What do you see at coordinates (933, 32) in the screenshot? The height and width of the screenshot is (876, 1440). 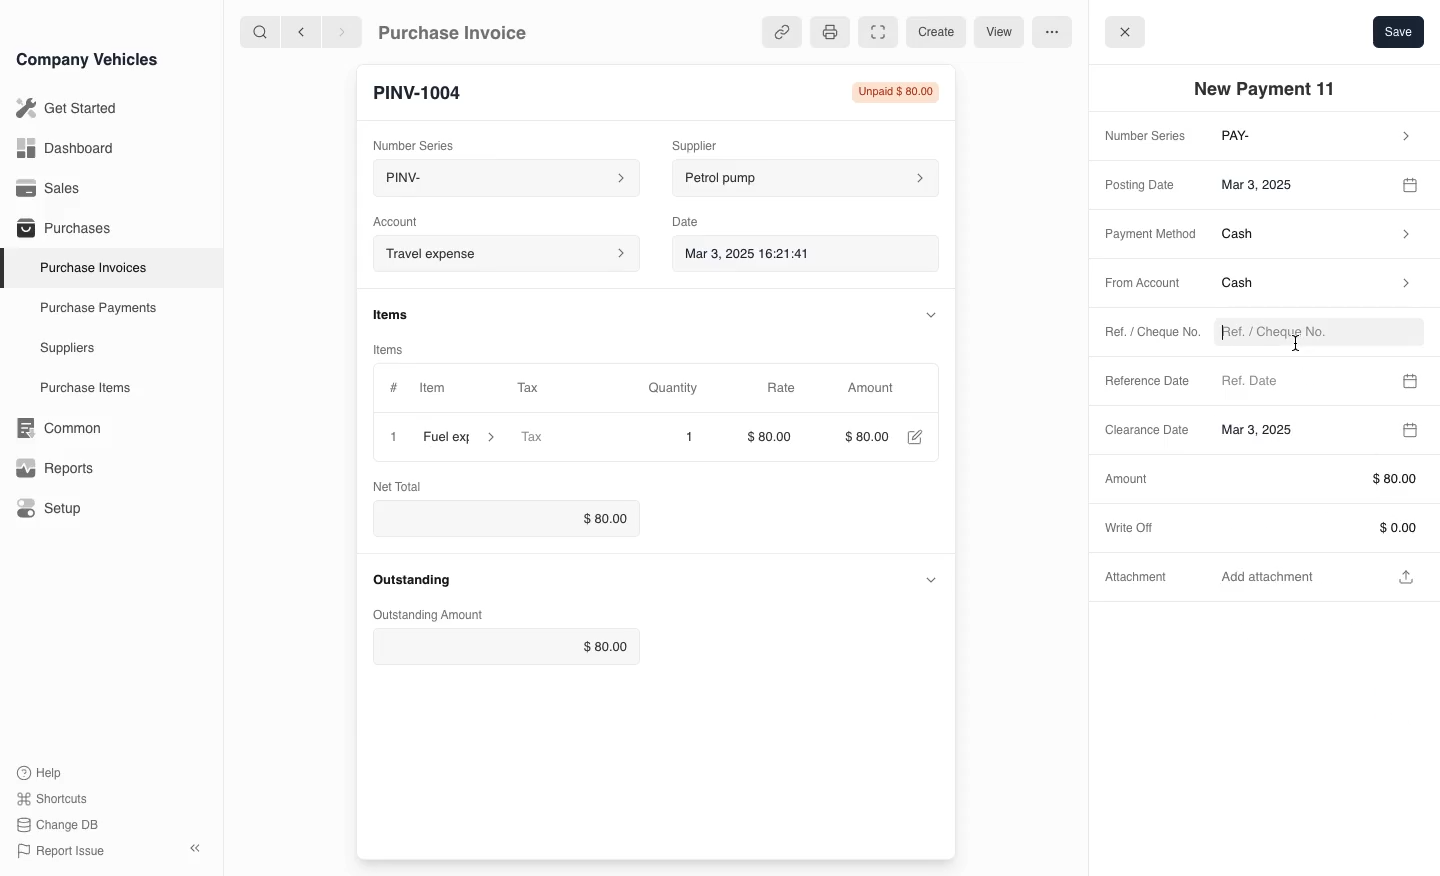 I see `create` at bounding box center [933, 32].